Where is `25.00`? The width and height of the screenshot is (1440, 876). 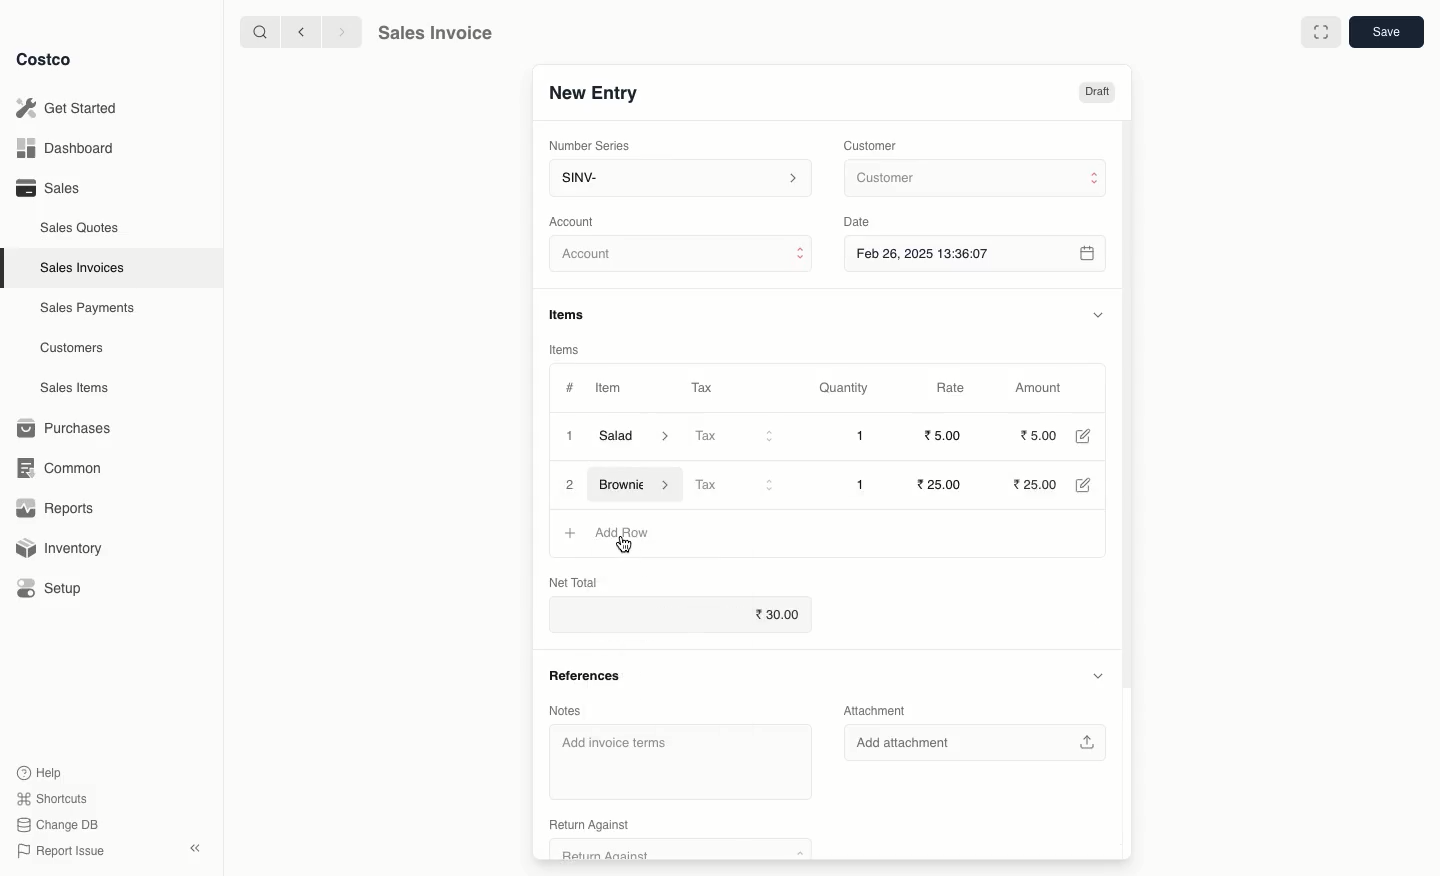 25.00 is located at coordinates (1040, 485).